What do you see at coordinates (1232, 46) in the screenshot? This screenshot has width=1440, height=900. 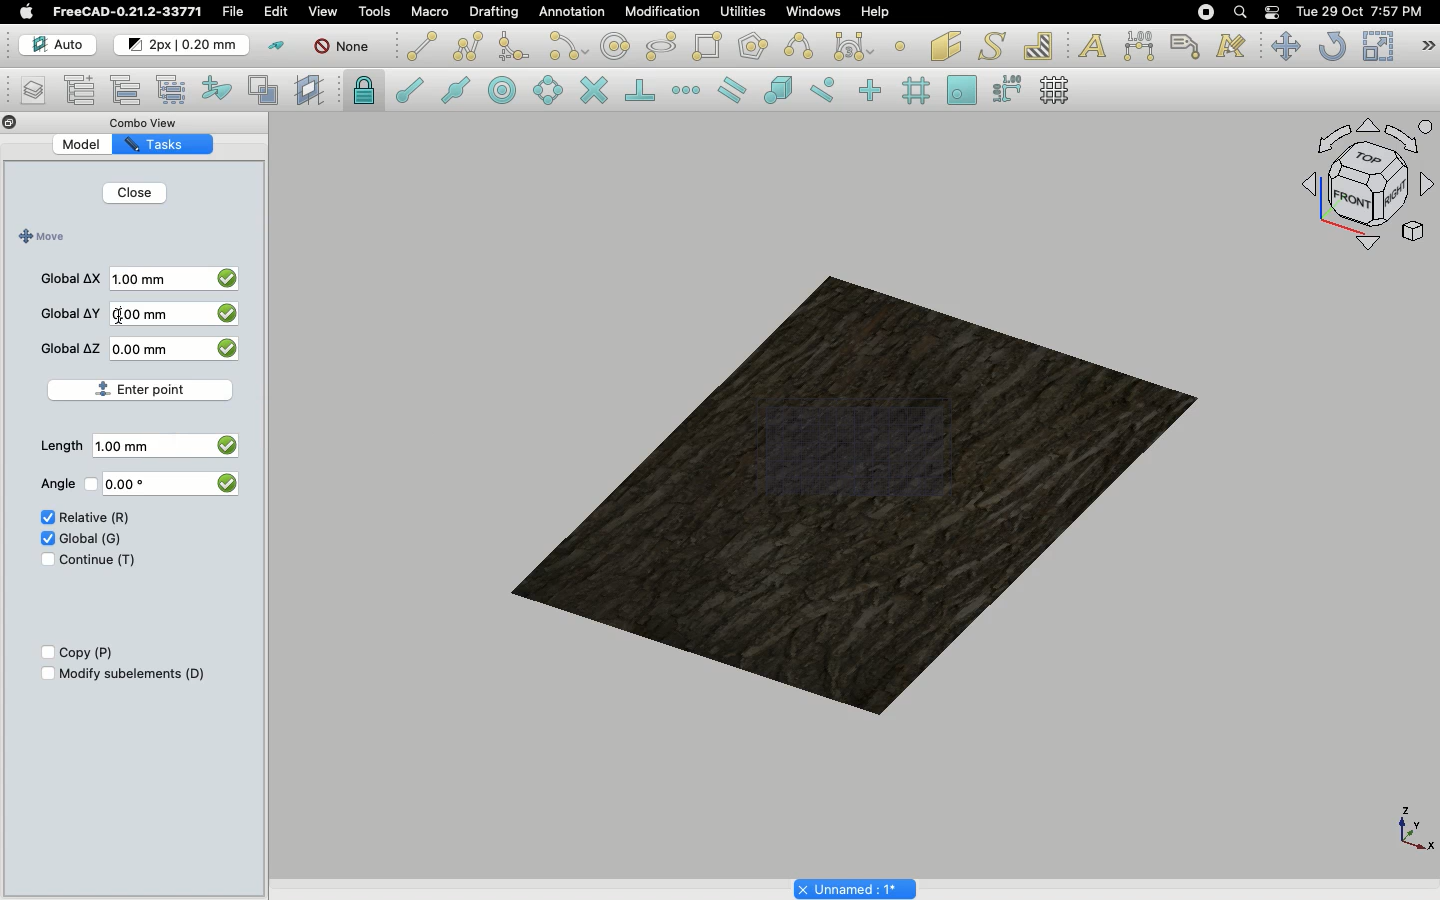 I see `Annotation styles` at bounding box center [1232, 46].